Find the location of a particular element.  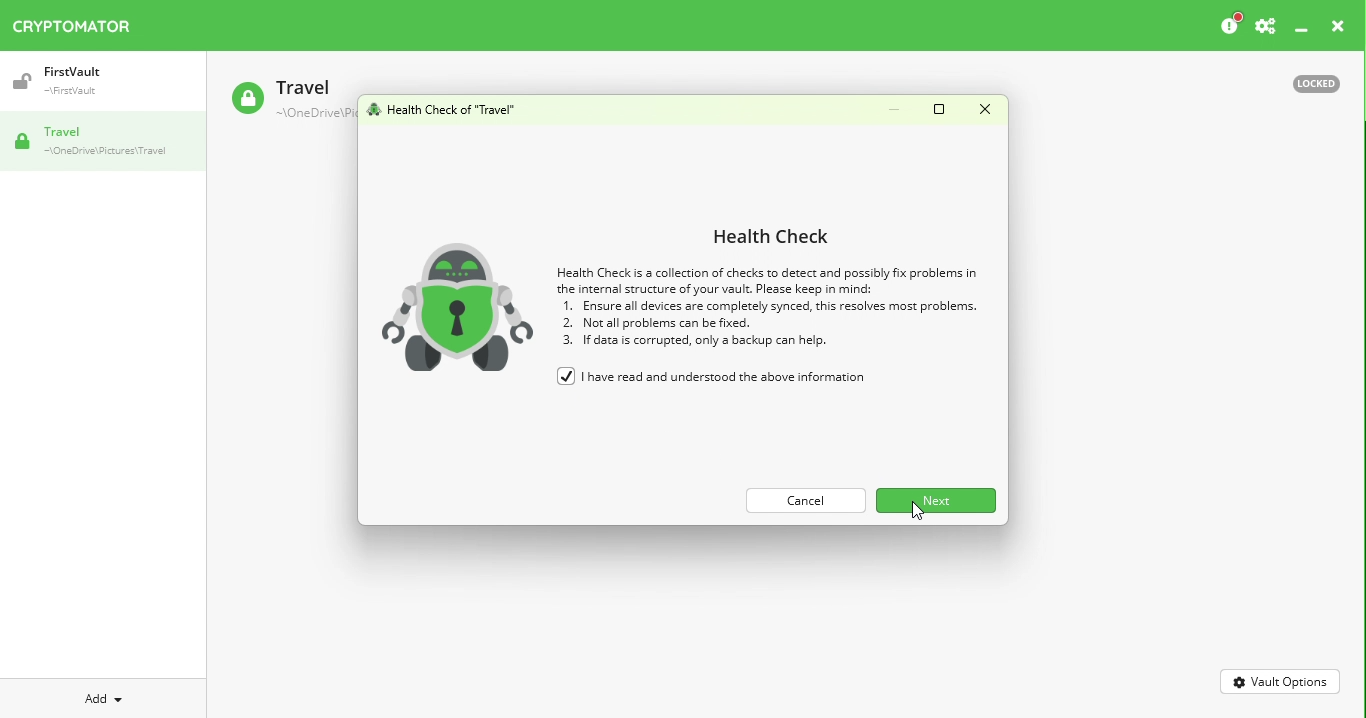

checked checkbox is located at coordinates (566, 376).